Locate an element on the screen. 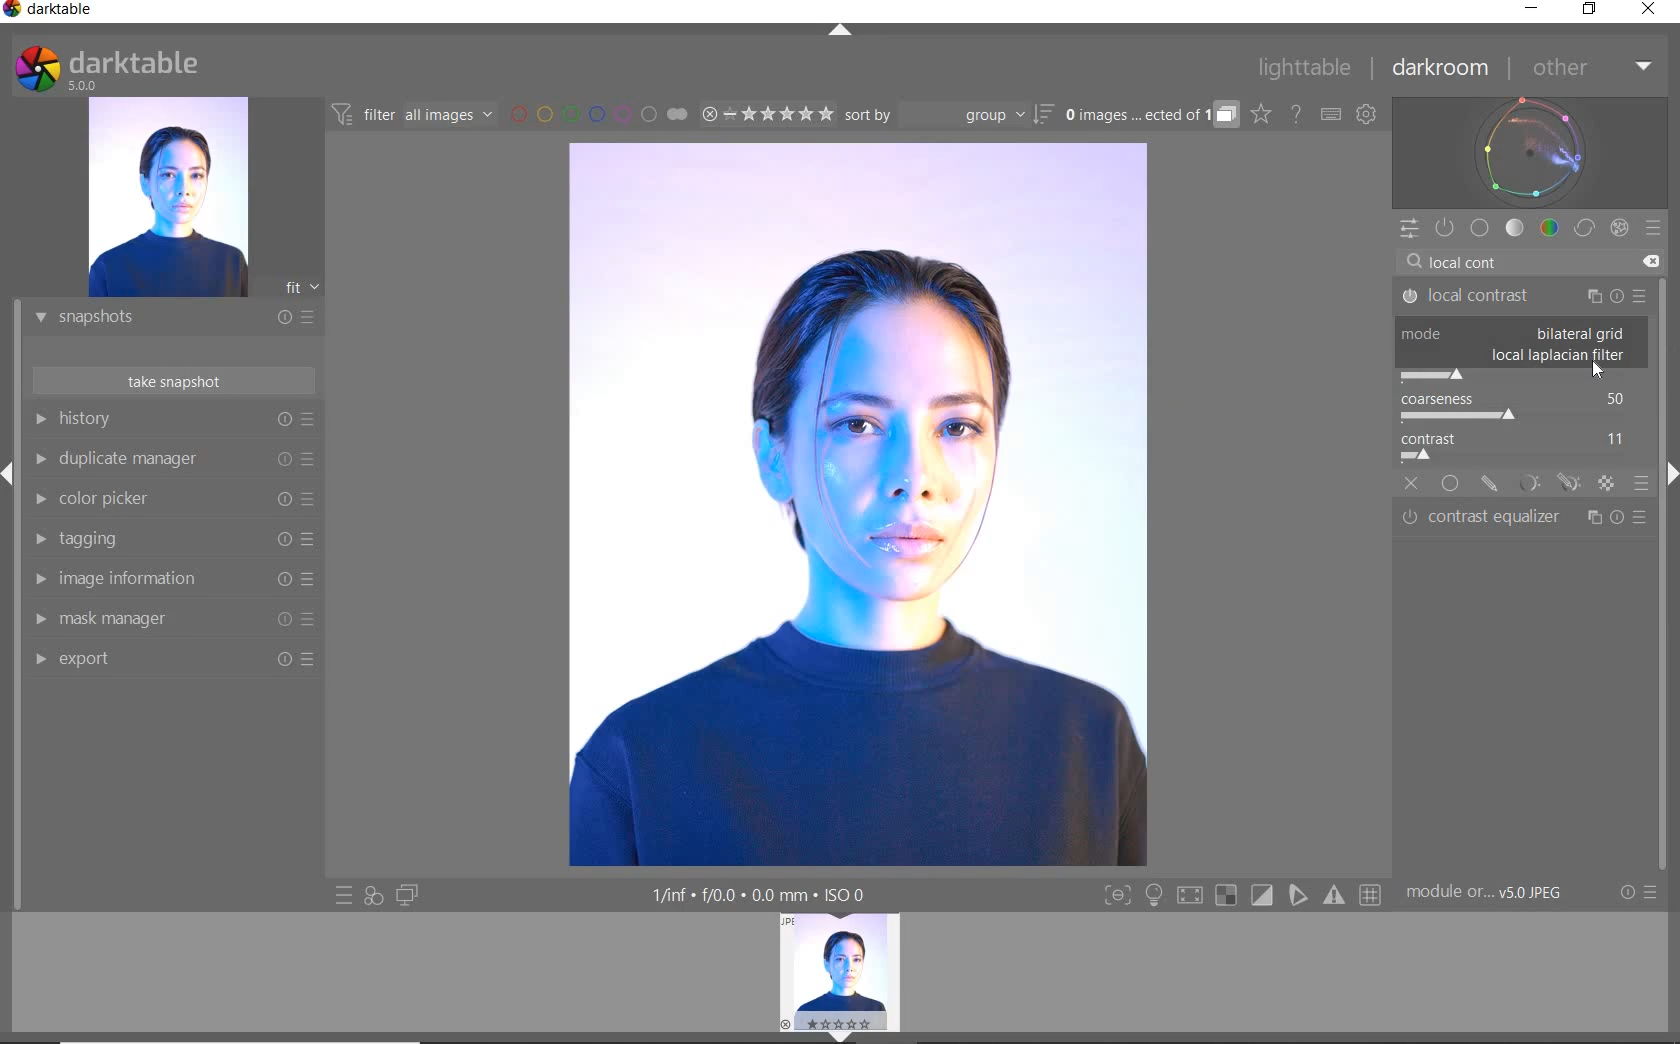 This screenshot has width=1680, height=1044. detail is located at coordinates (1432, 374).